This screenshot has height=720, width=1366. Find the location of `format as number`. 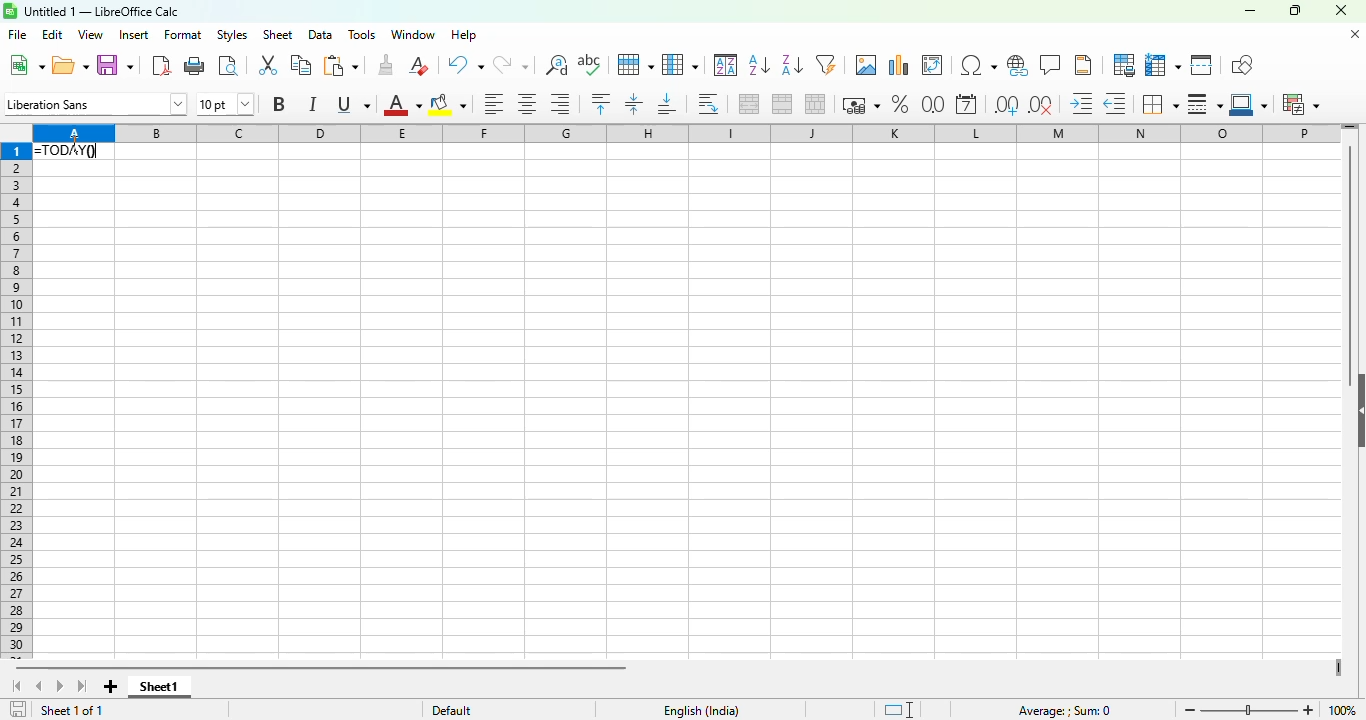

format as number is located at coordinates (933, 103).